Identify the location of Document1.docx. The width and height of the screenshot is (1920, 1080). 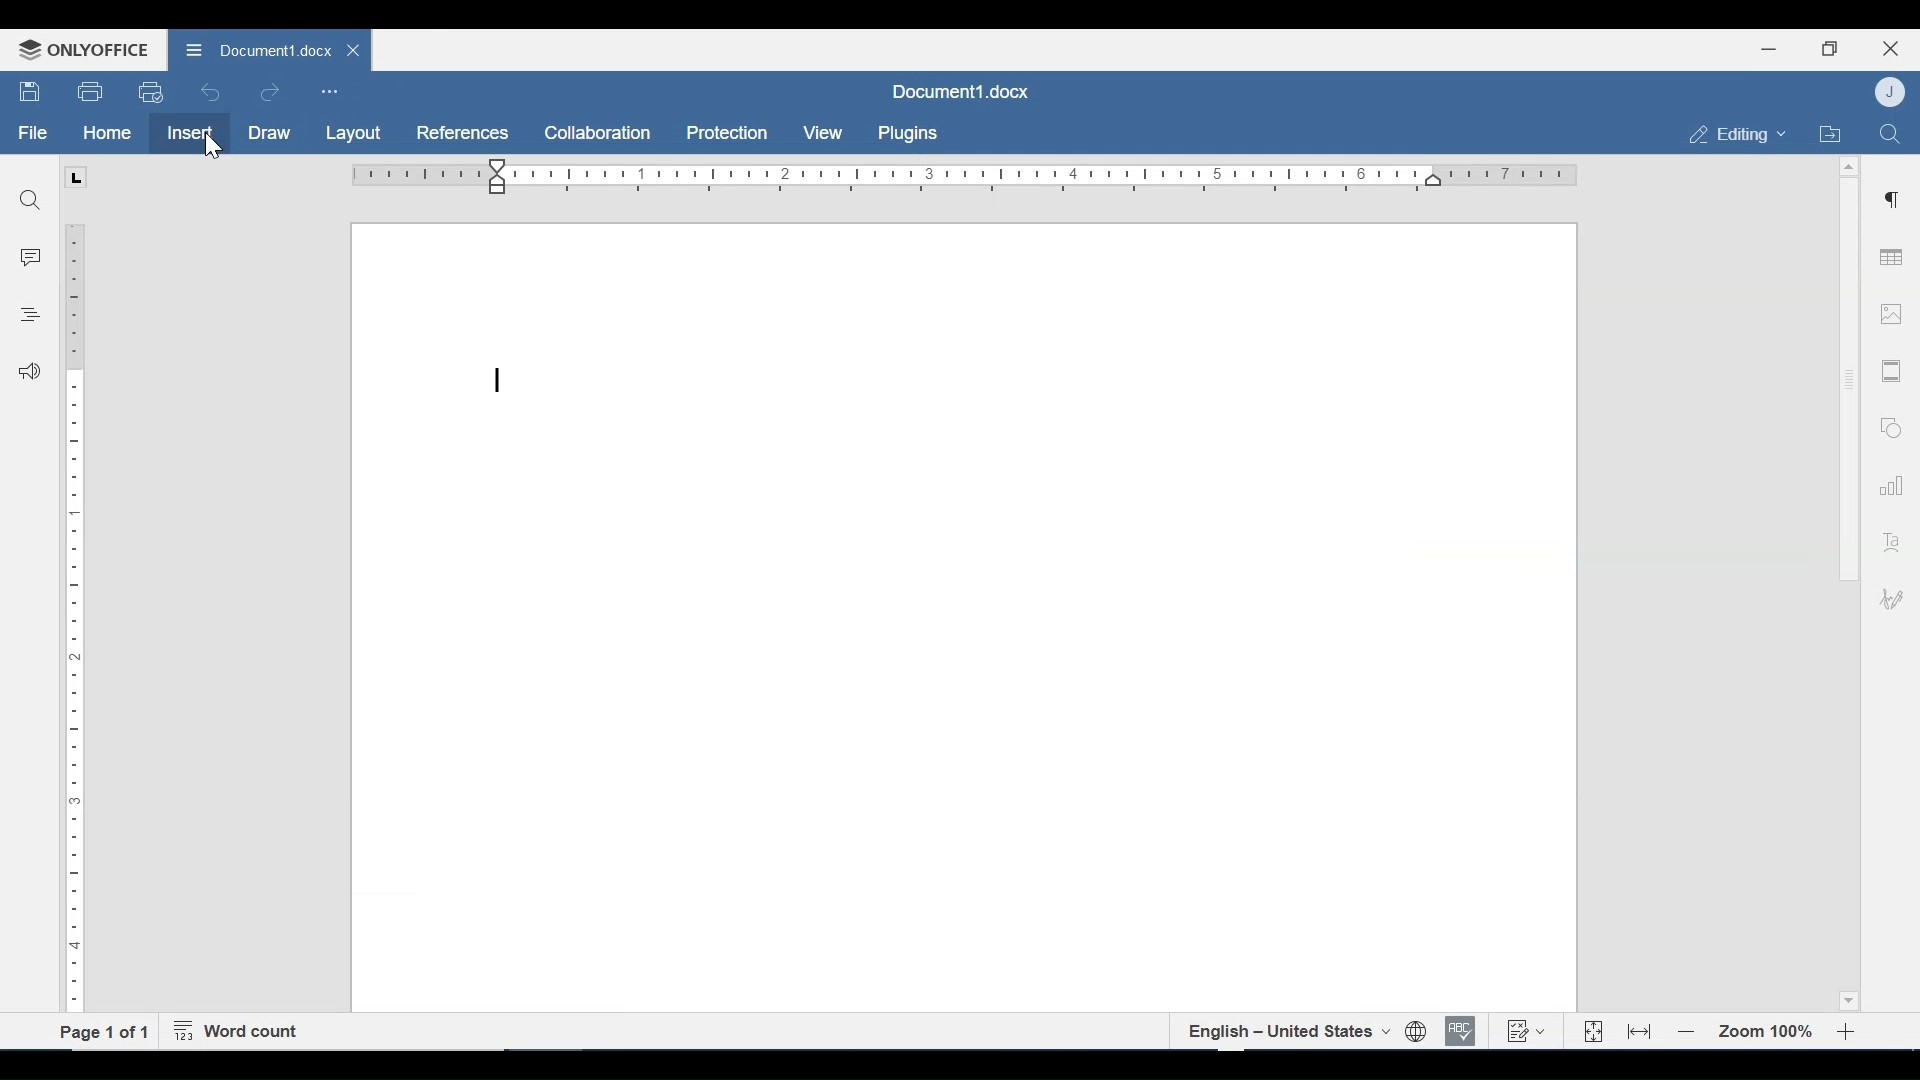
(254, 47).